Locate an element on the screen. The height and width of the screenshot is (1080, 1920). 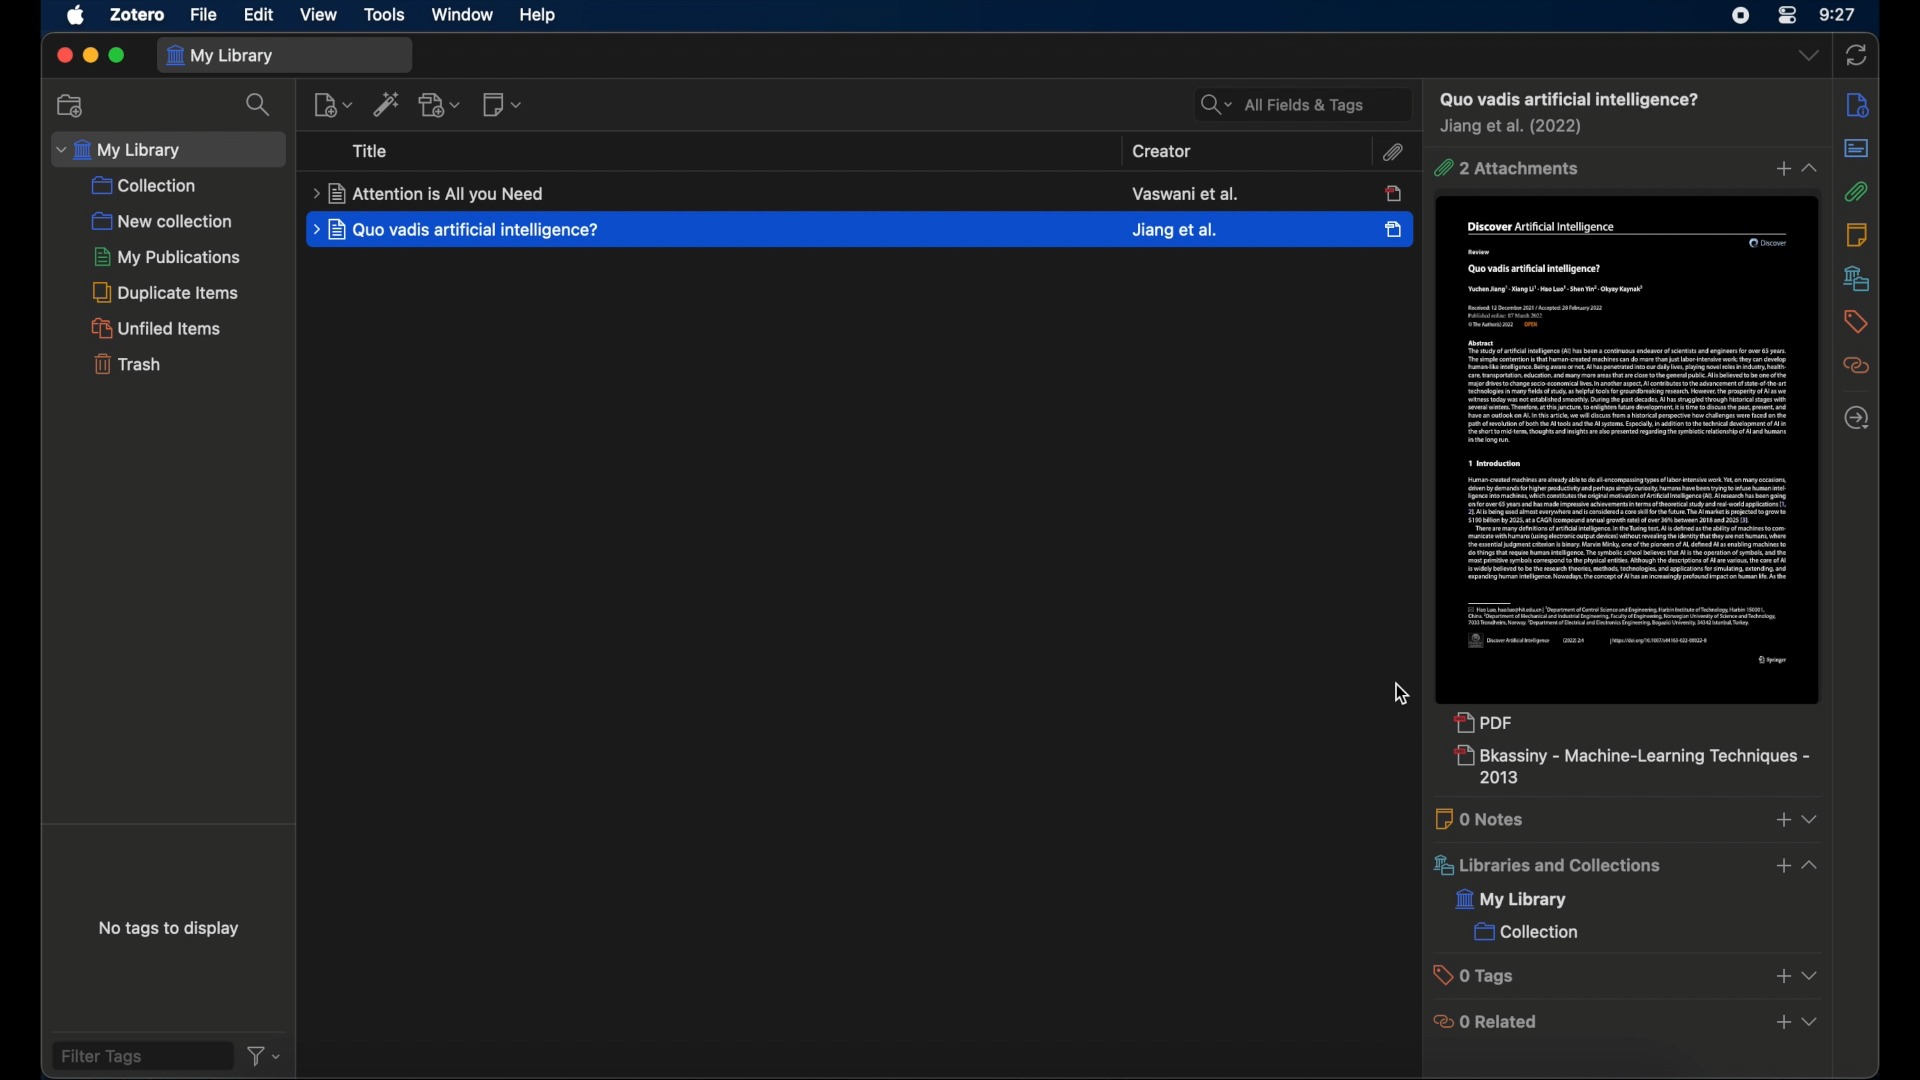
new item is located at coordinates (332, 103).